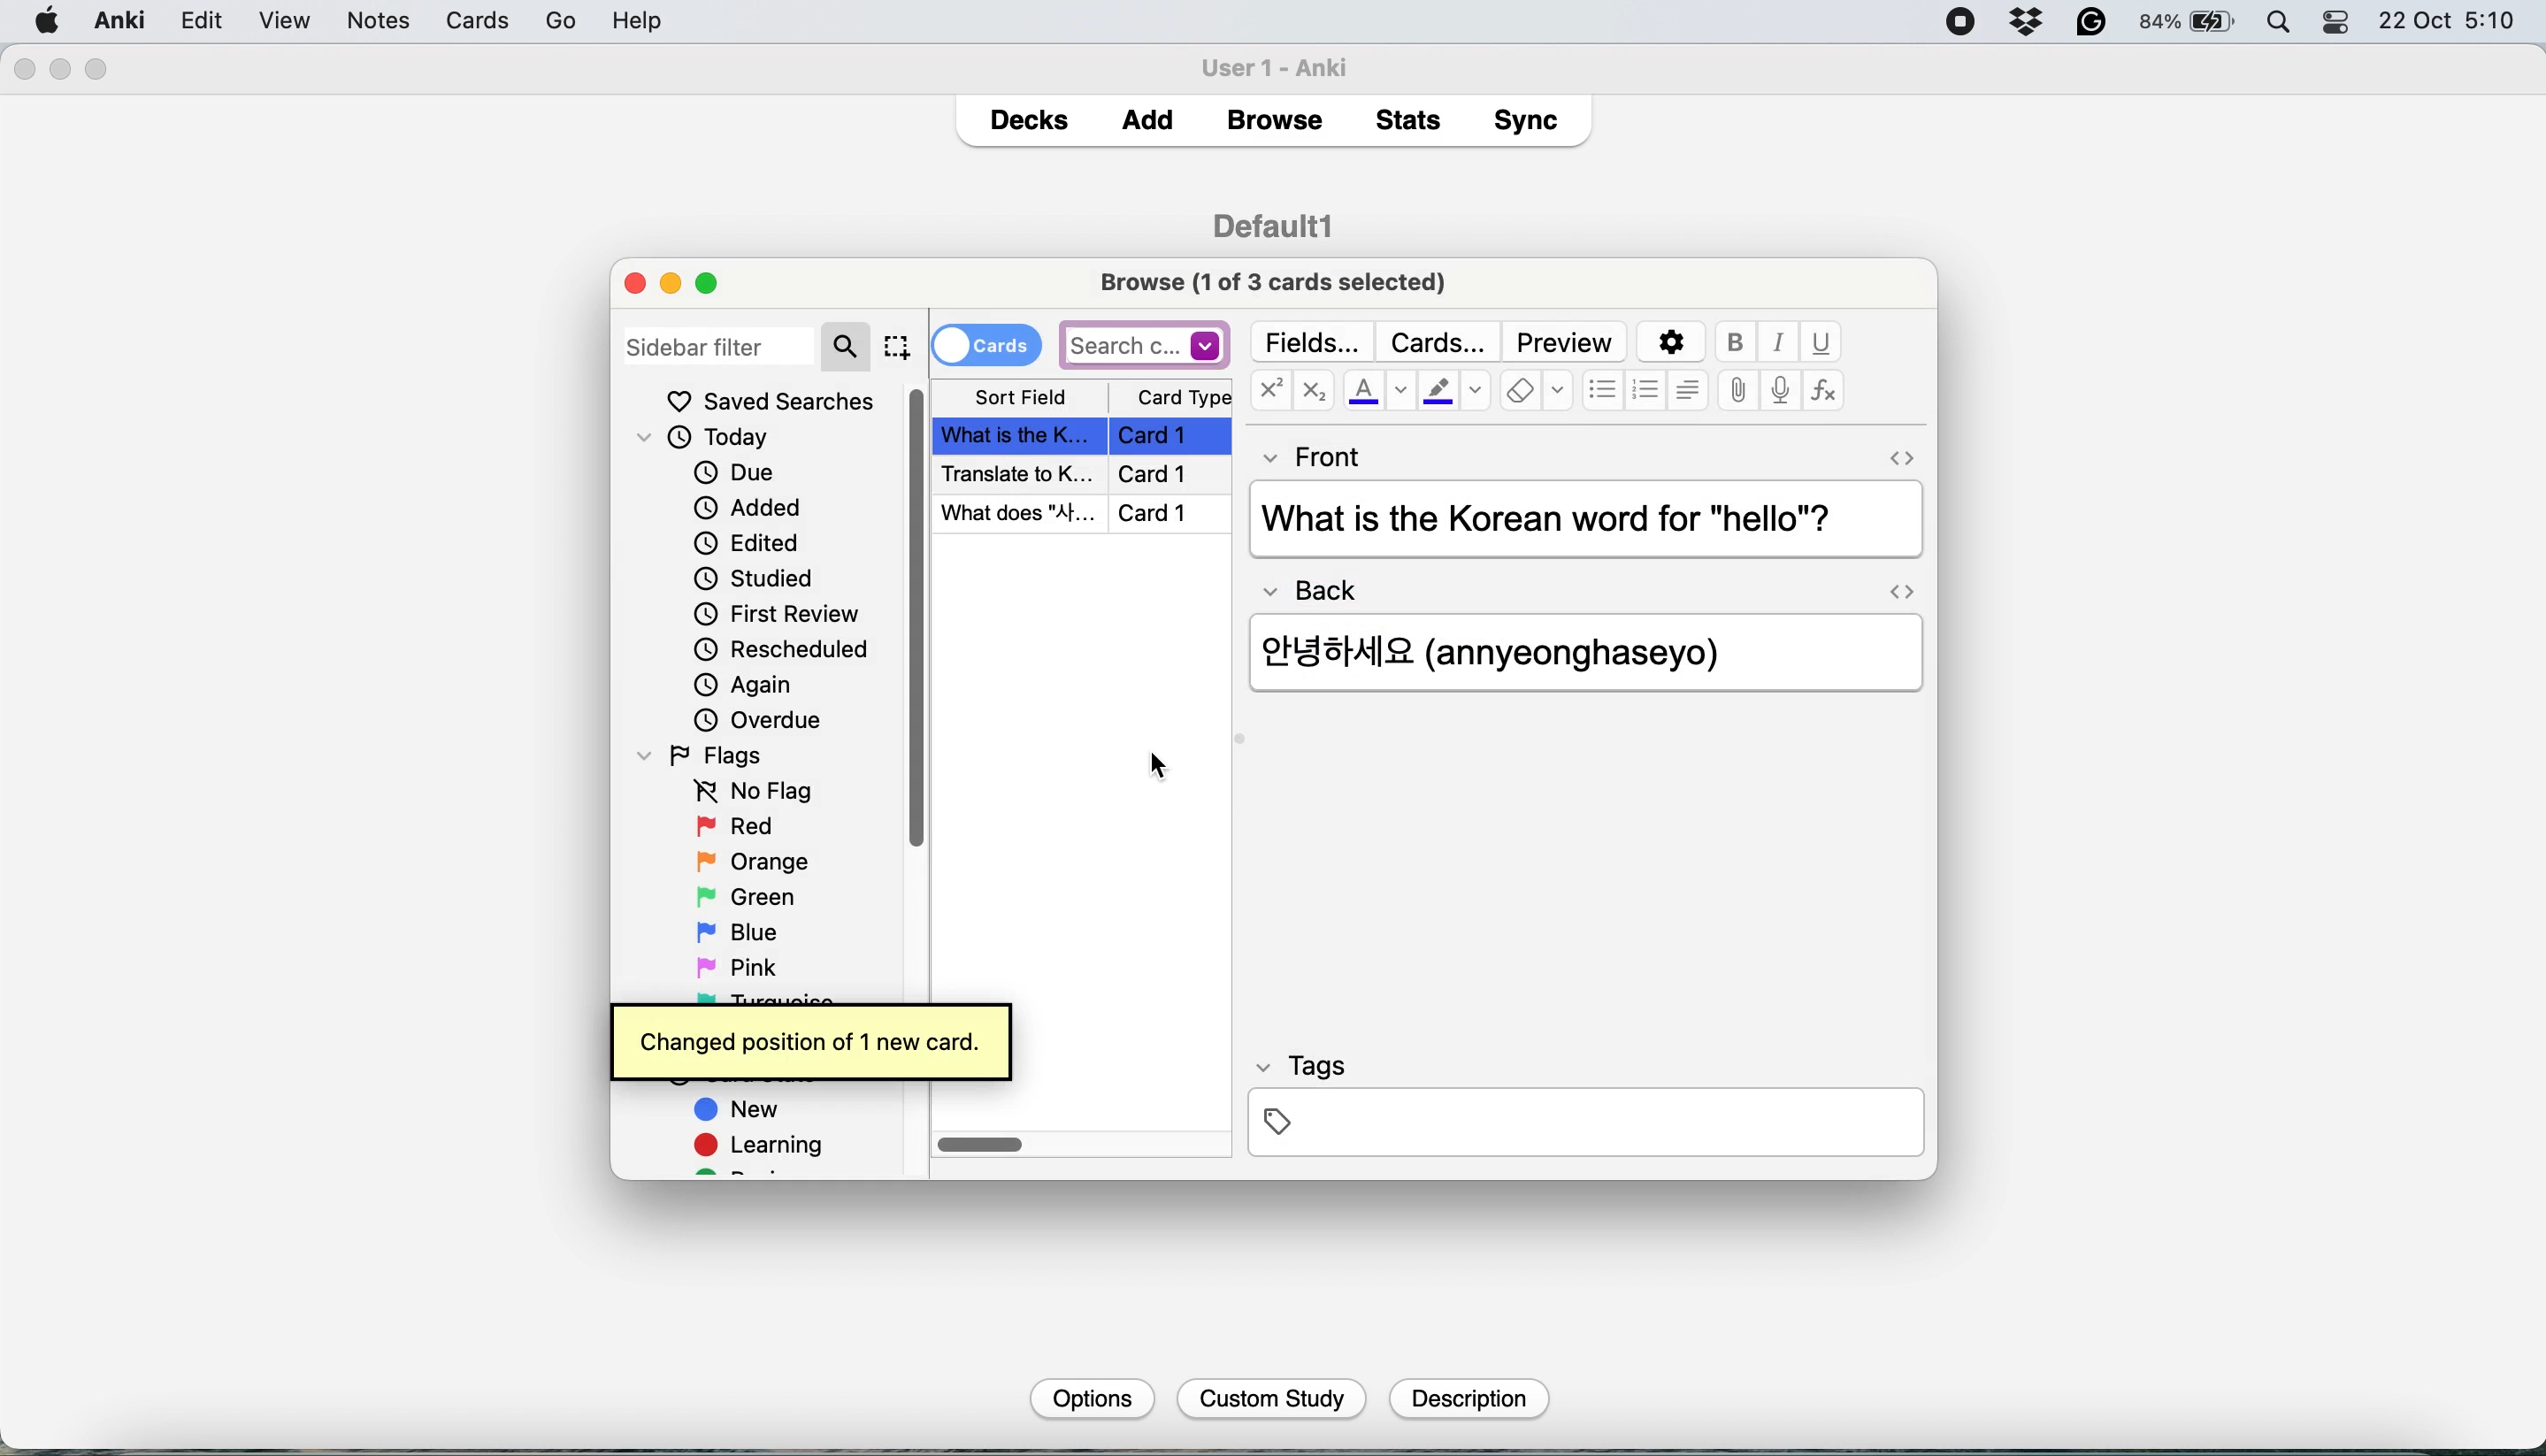 This screenshot has height=1456, width=2546. Describe the element at coordinates (1310, 393) in the screenshot. I see `subscript` at that location.